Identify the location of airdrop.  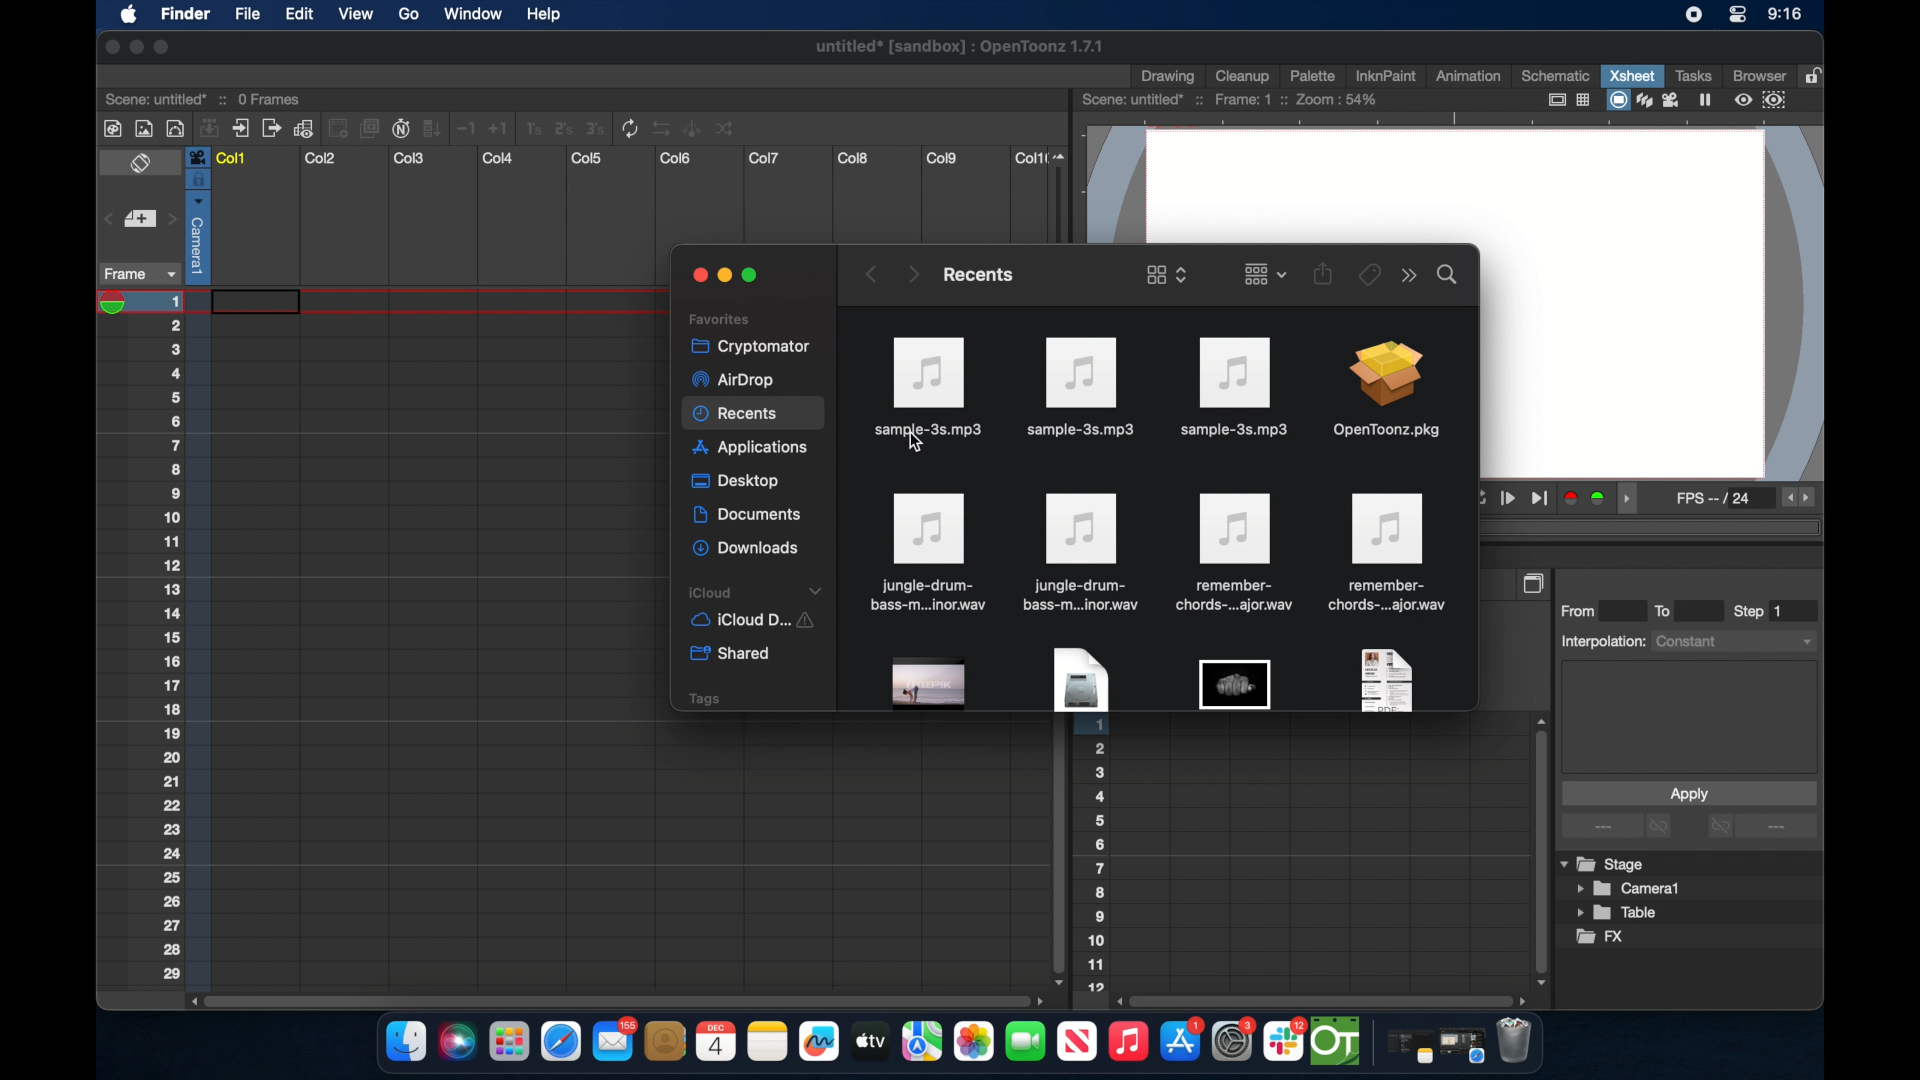
(732, 380).